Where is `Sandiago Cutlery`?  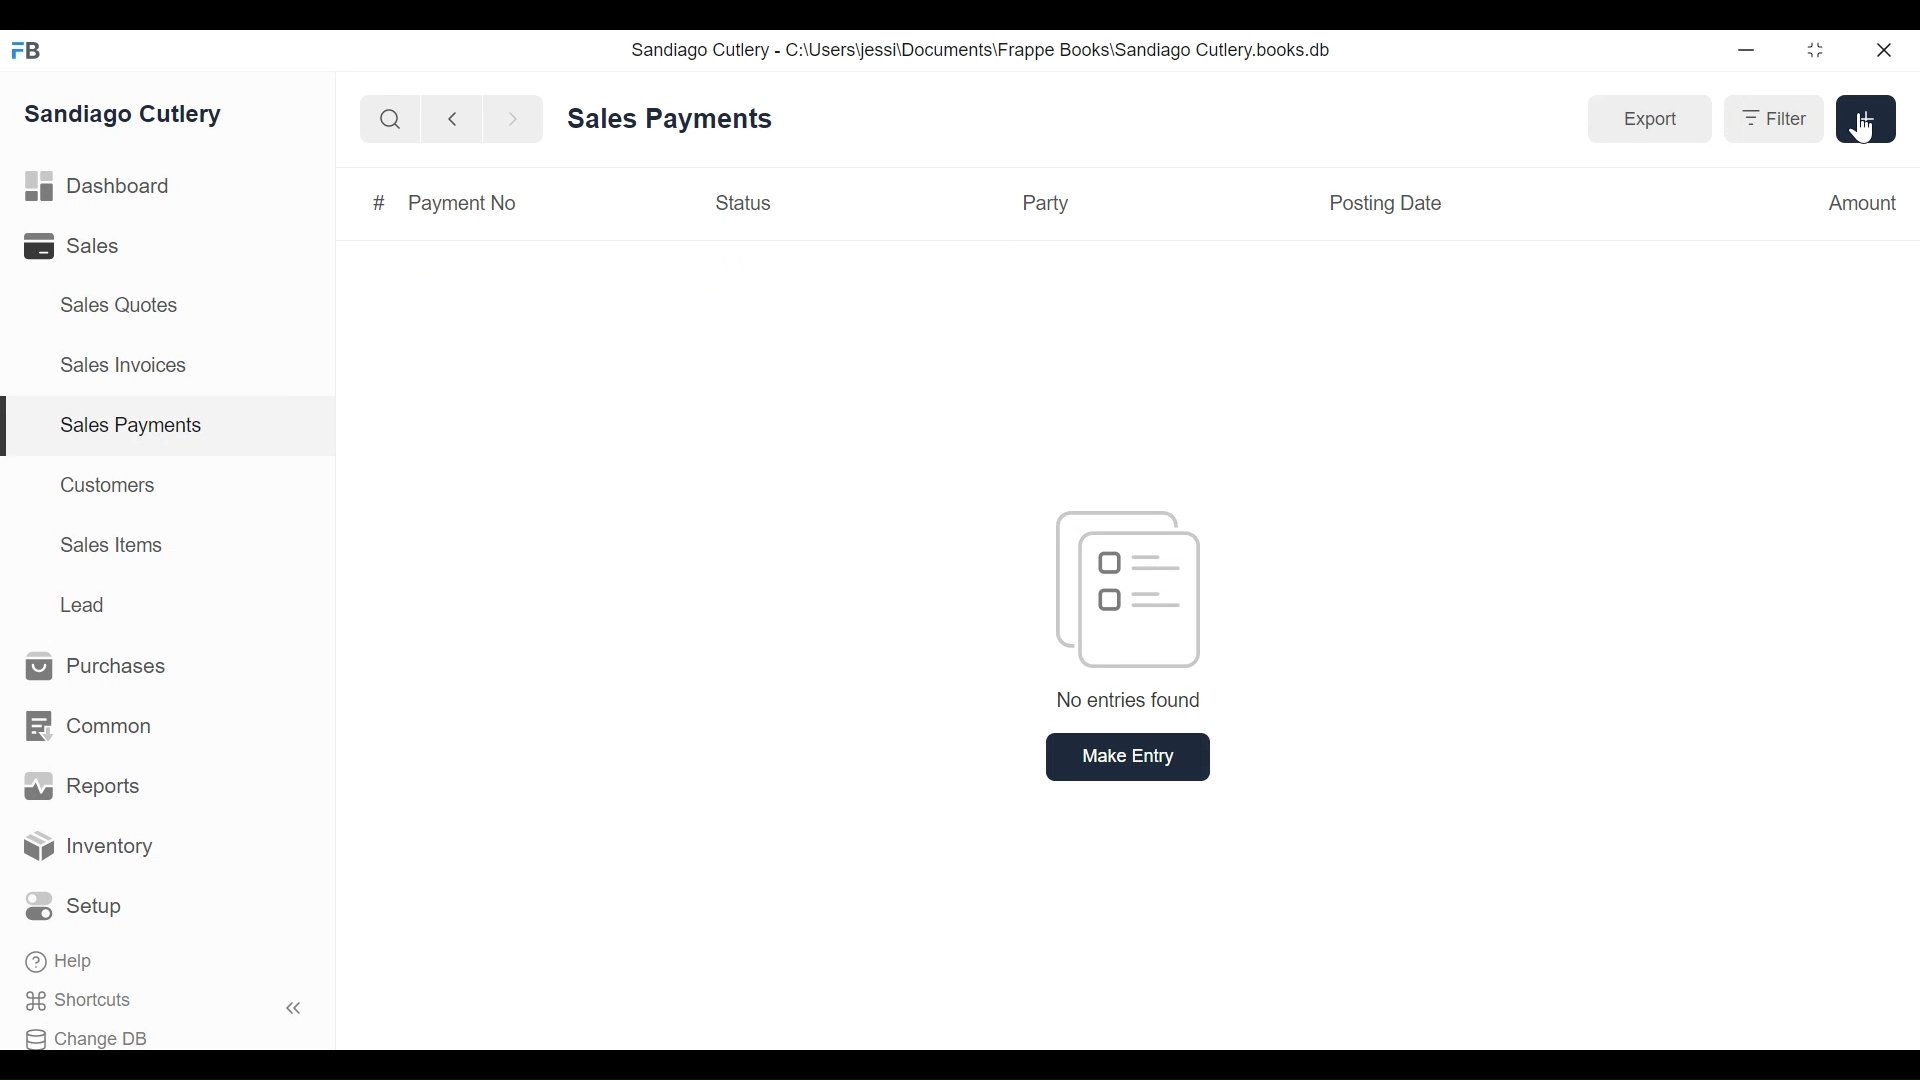 Sandiago Cutlery is located at coordinates (127, 113).